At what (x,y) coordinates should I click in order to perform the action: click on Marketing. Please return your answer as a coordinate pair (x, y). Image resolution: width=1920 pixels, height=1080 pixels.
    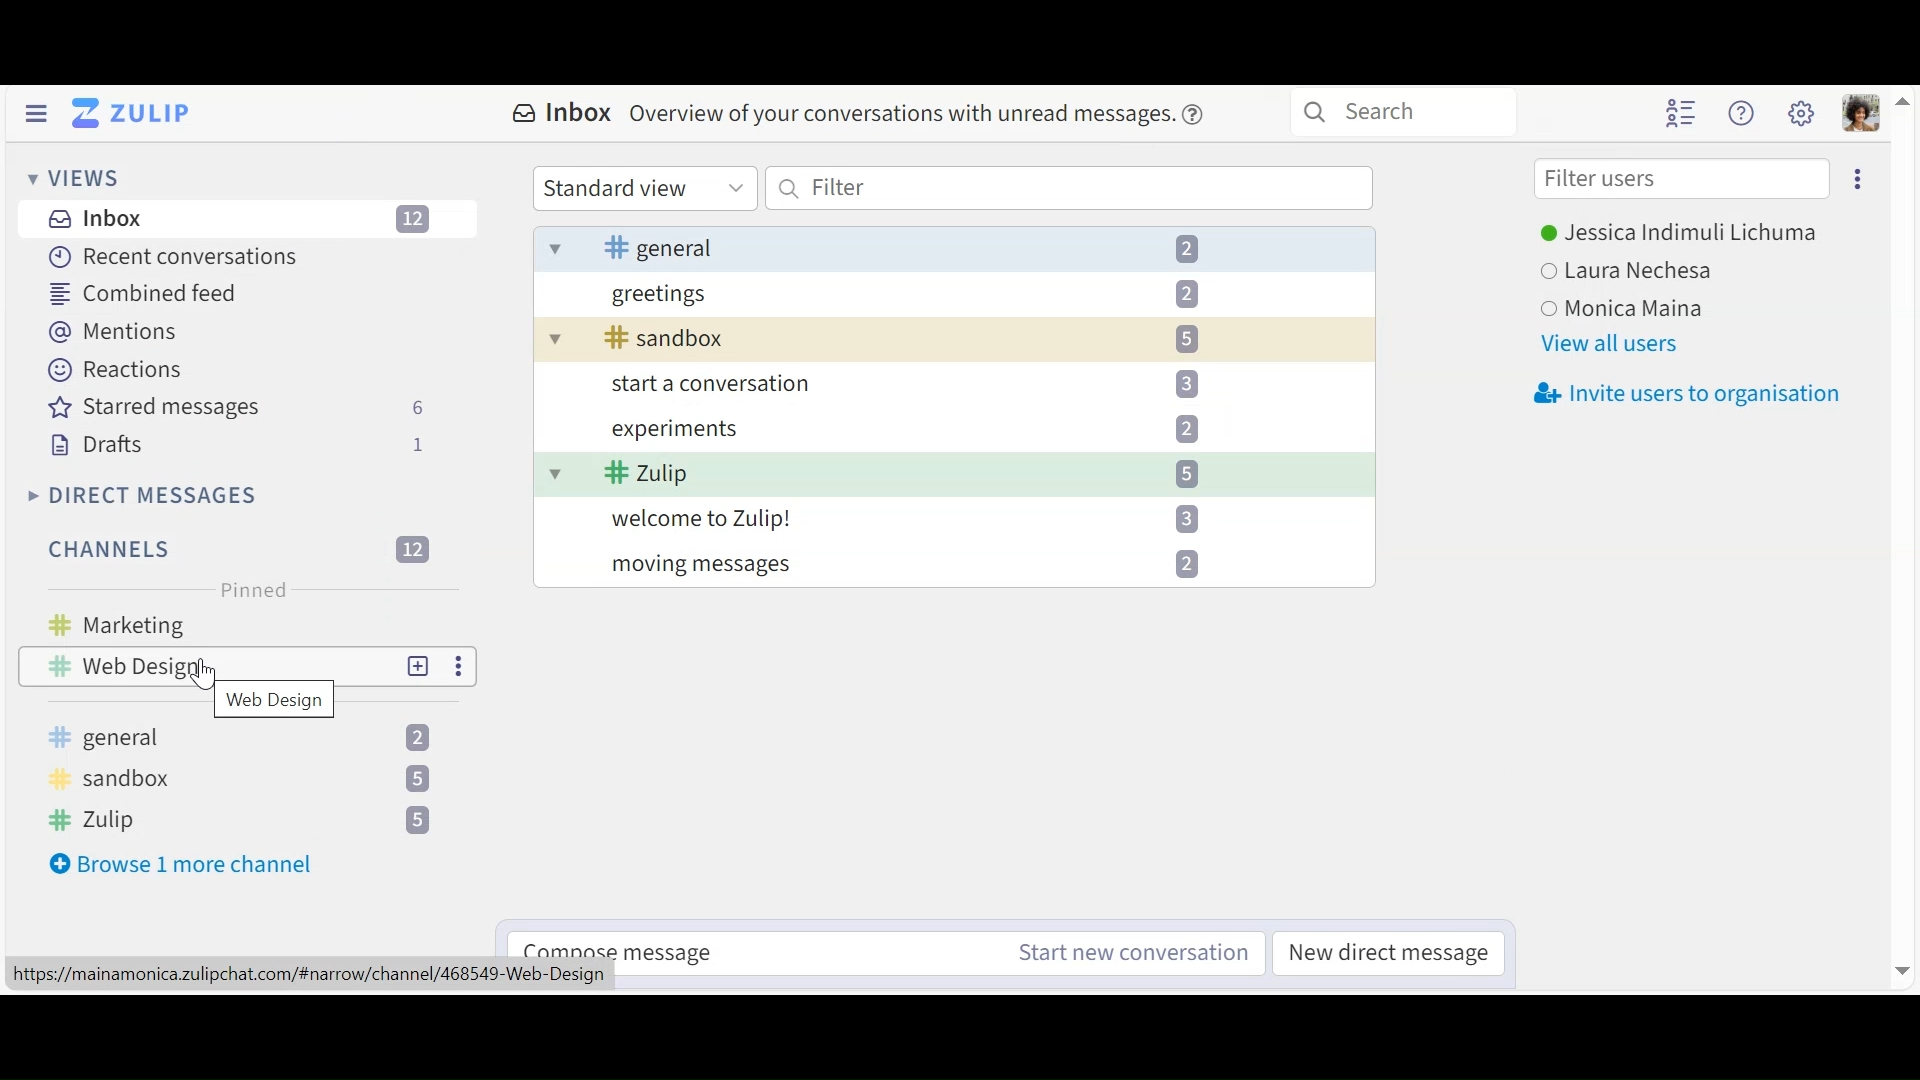
    Looking at the image, I should click on (260, 627).